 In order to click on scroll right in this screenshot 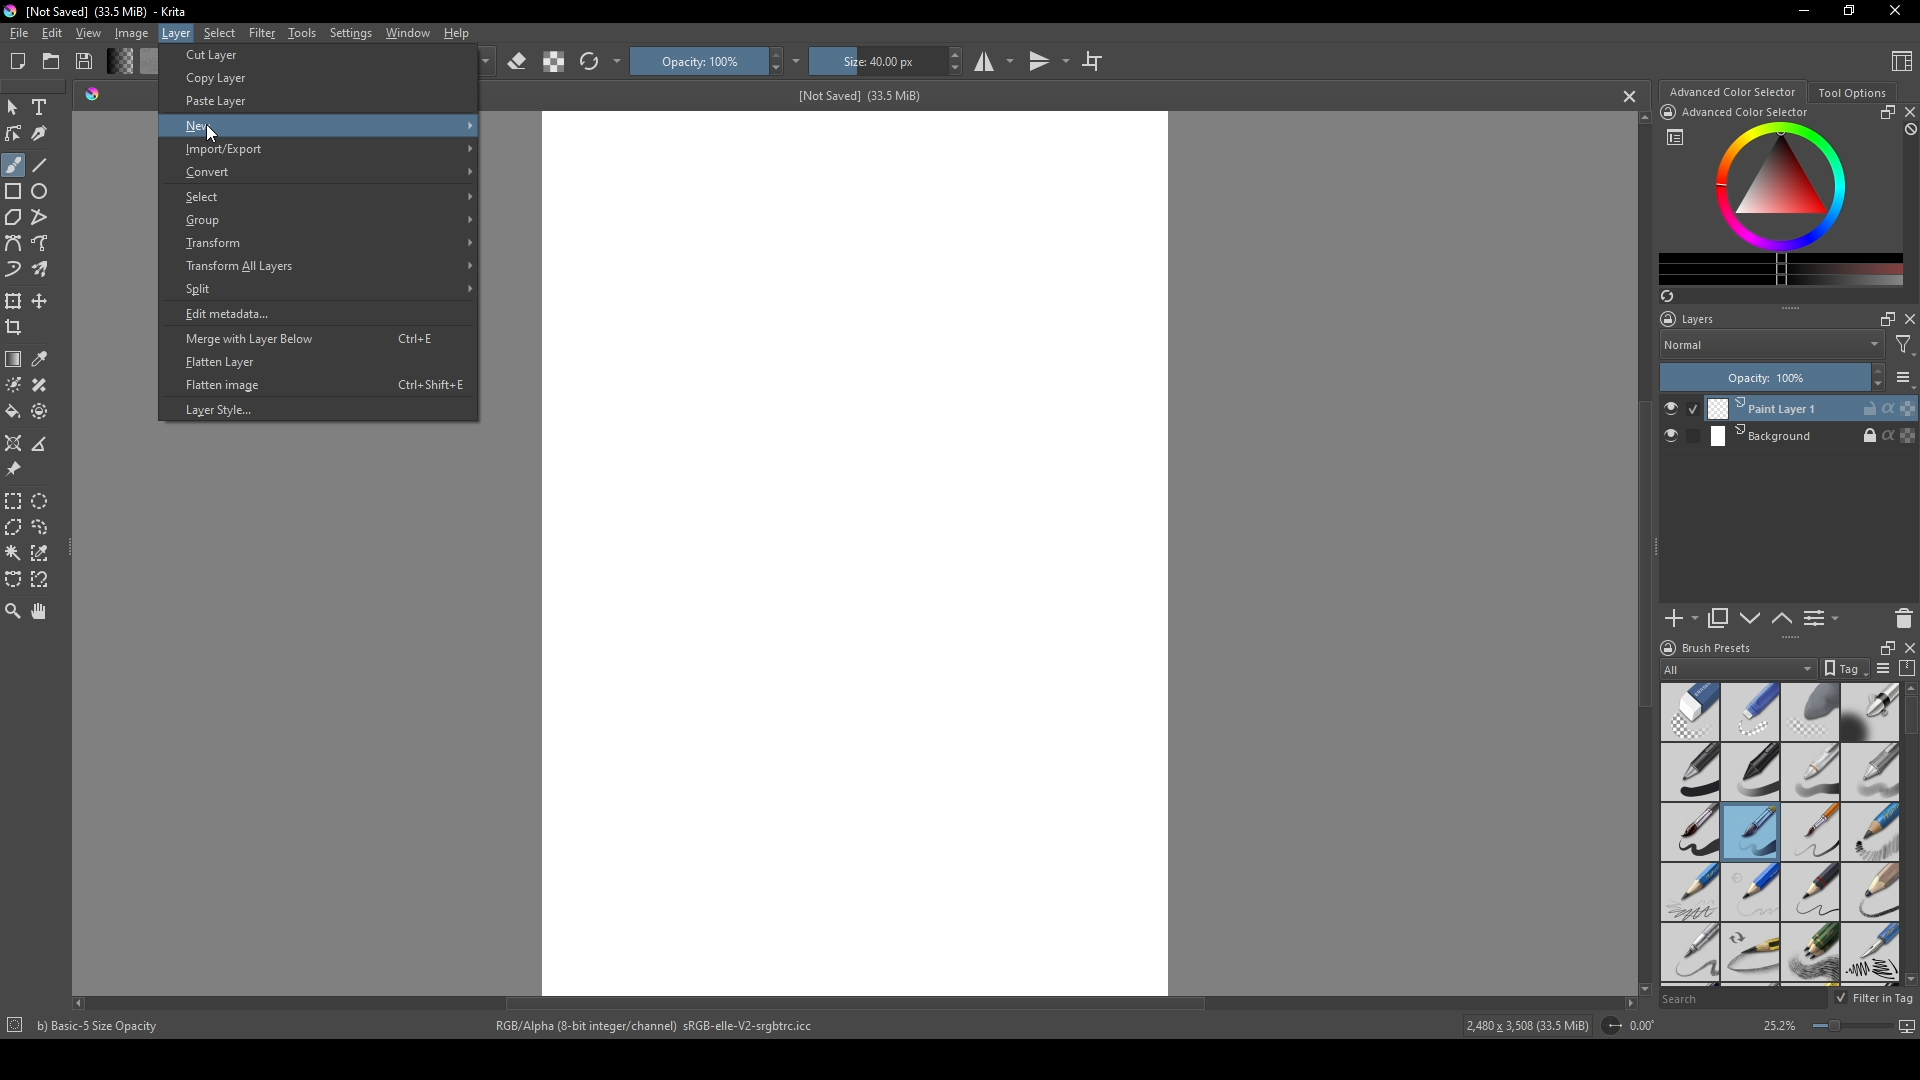, I will do `click(1630, 1003)`.